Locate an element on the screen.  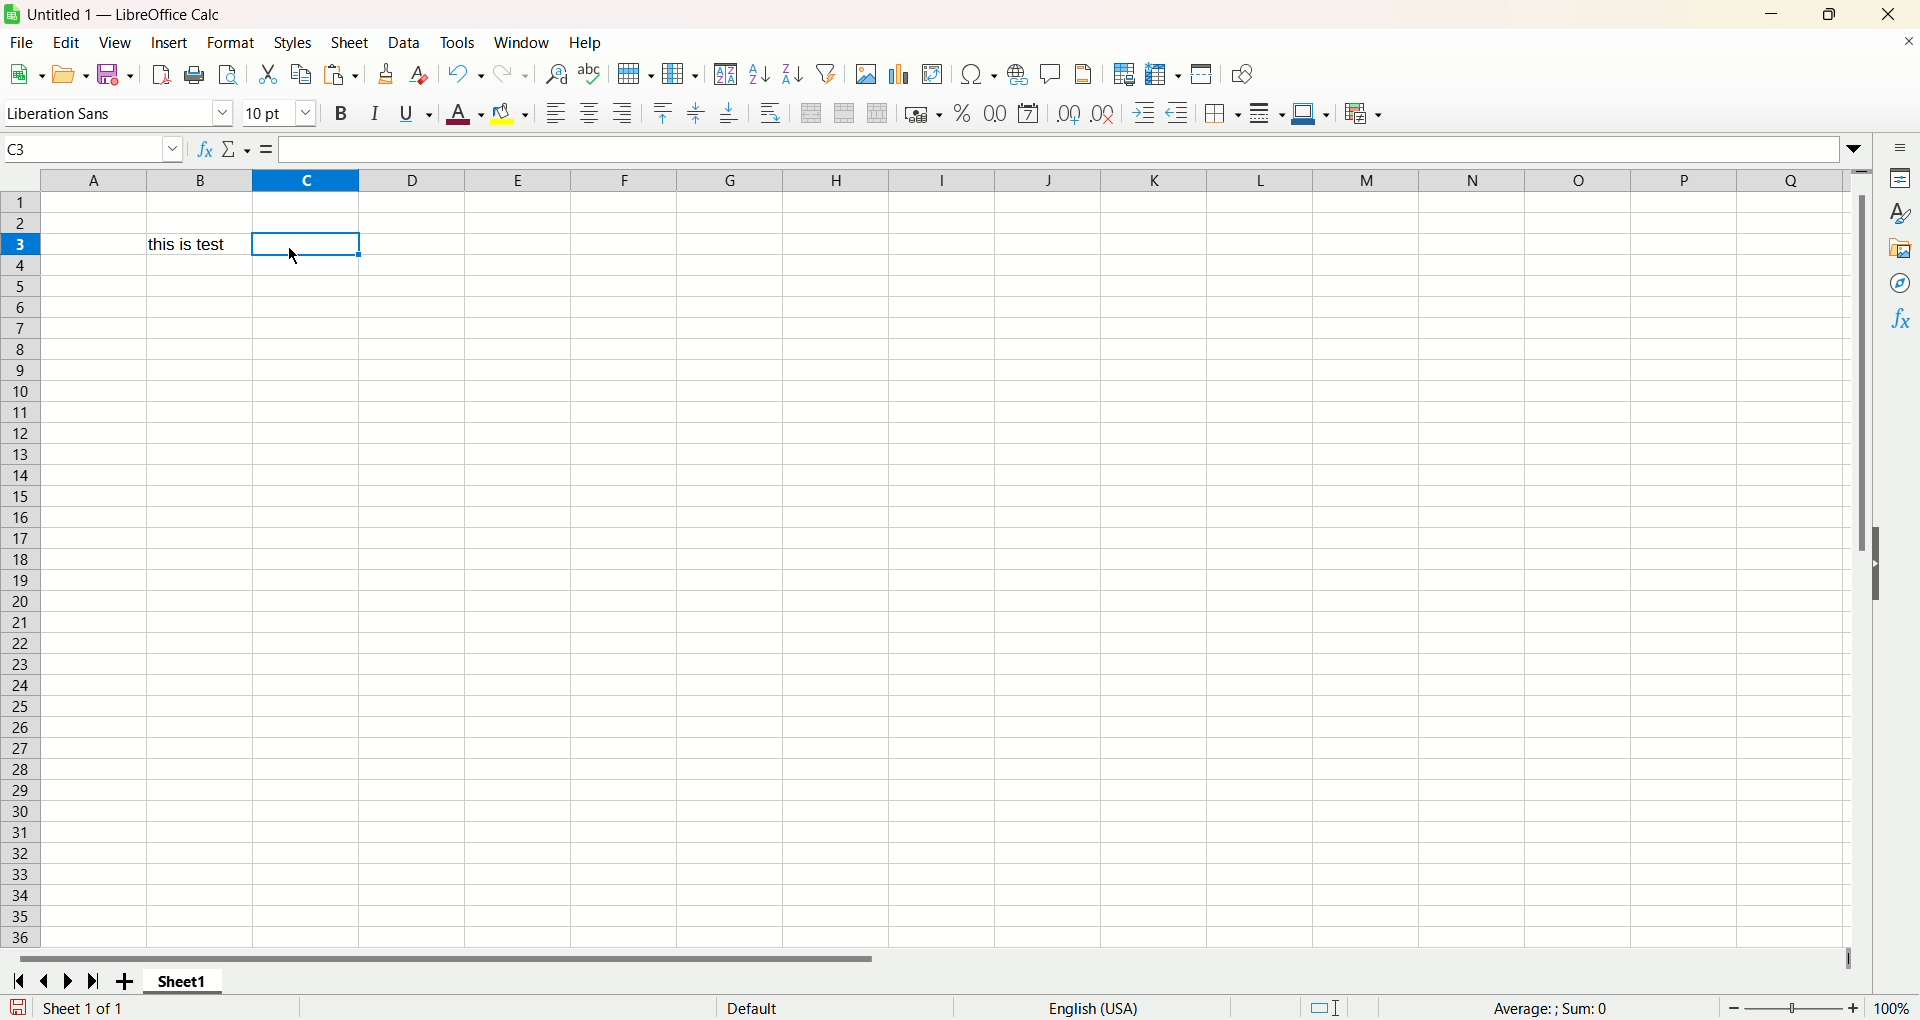
sort is located at coordinates (725, 74).